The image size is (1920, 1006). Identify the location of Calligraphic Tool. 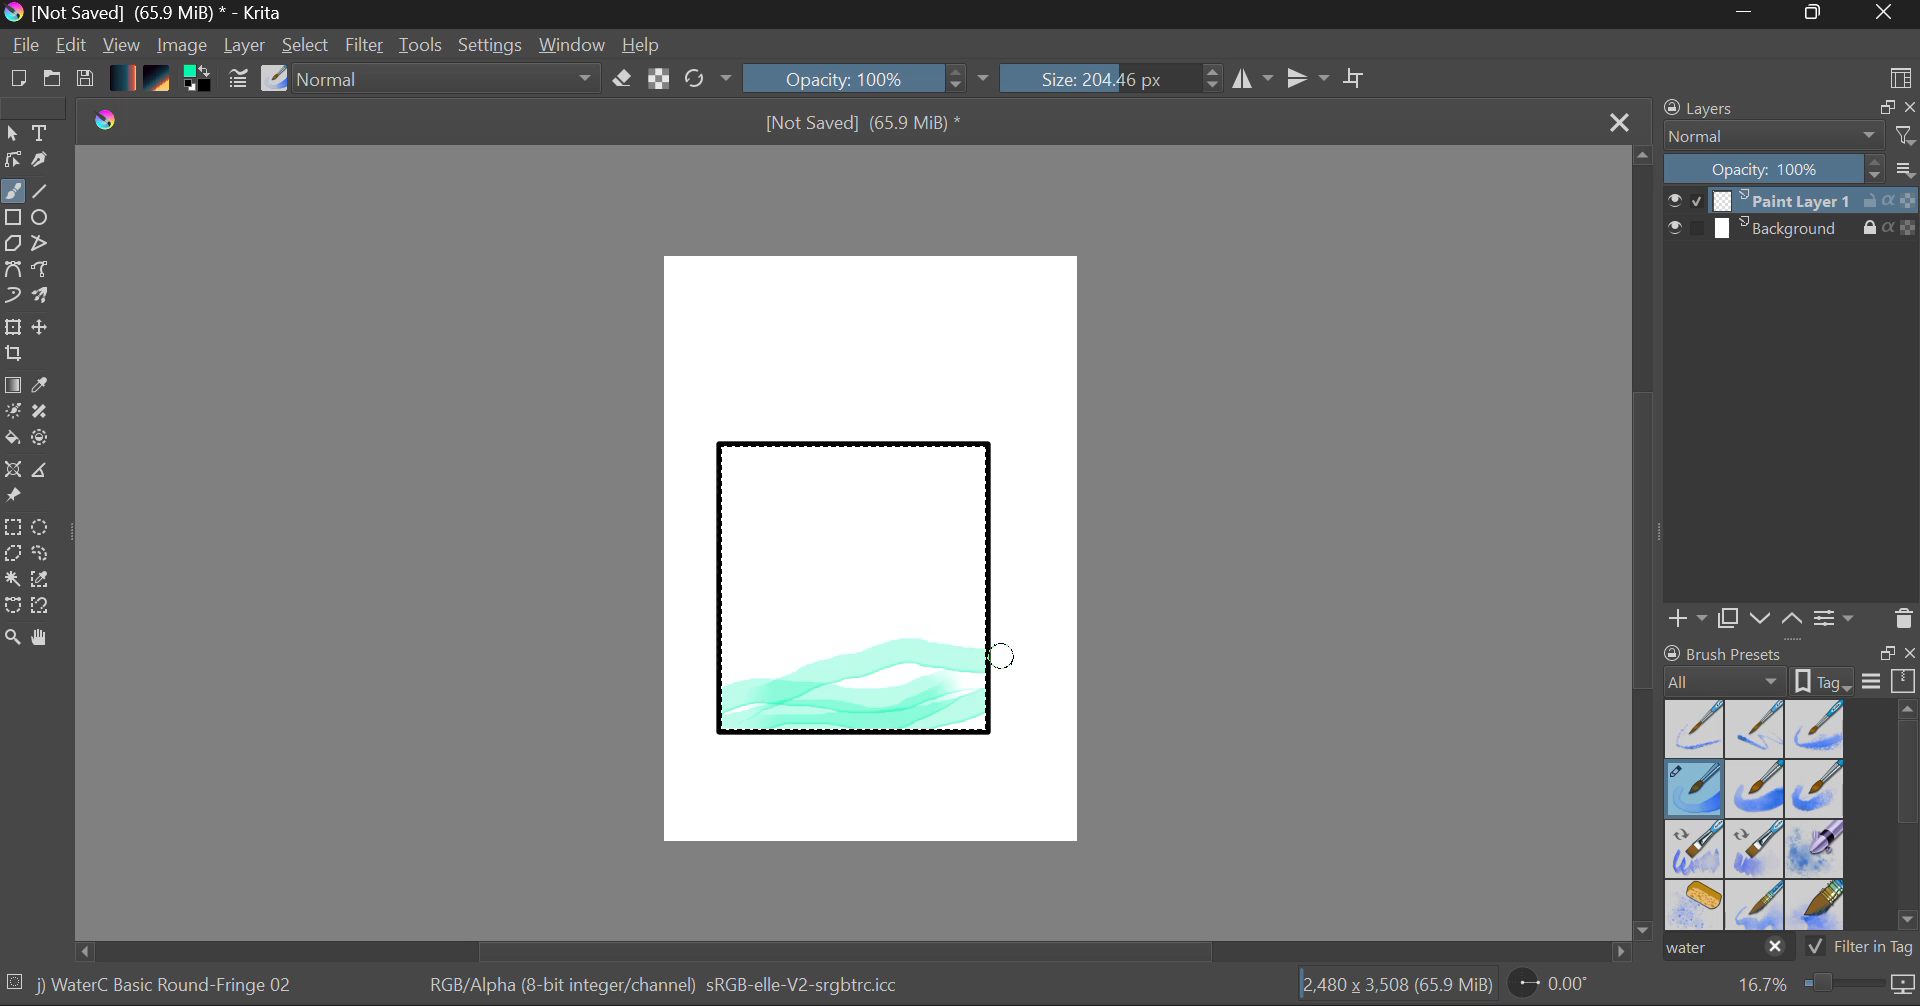
(47, 164).